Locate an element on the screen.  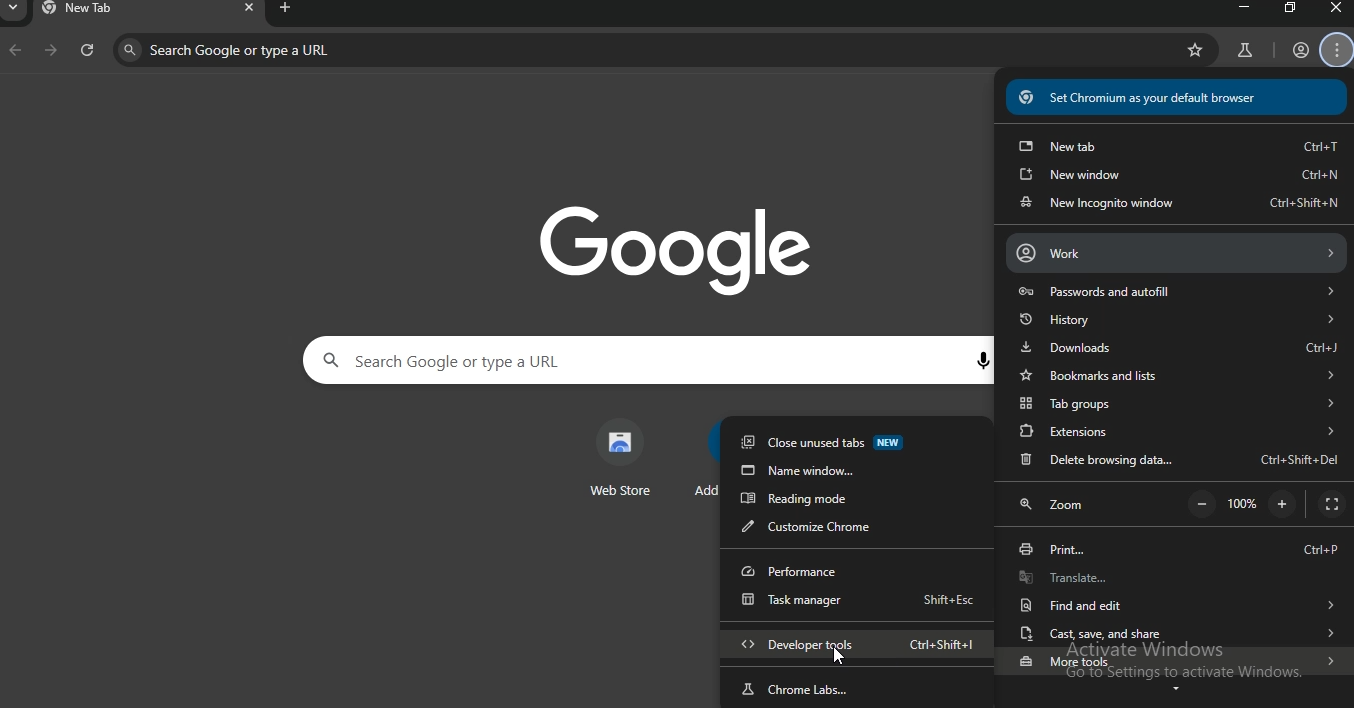
restore is located at coordinates (1291, 8).